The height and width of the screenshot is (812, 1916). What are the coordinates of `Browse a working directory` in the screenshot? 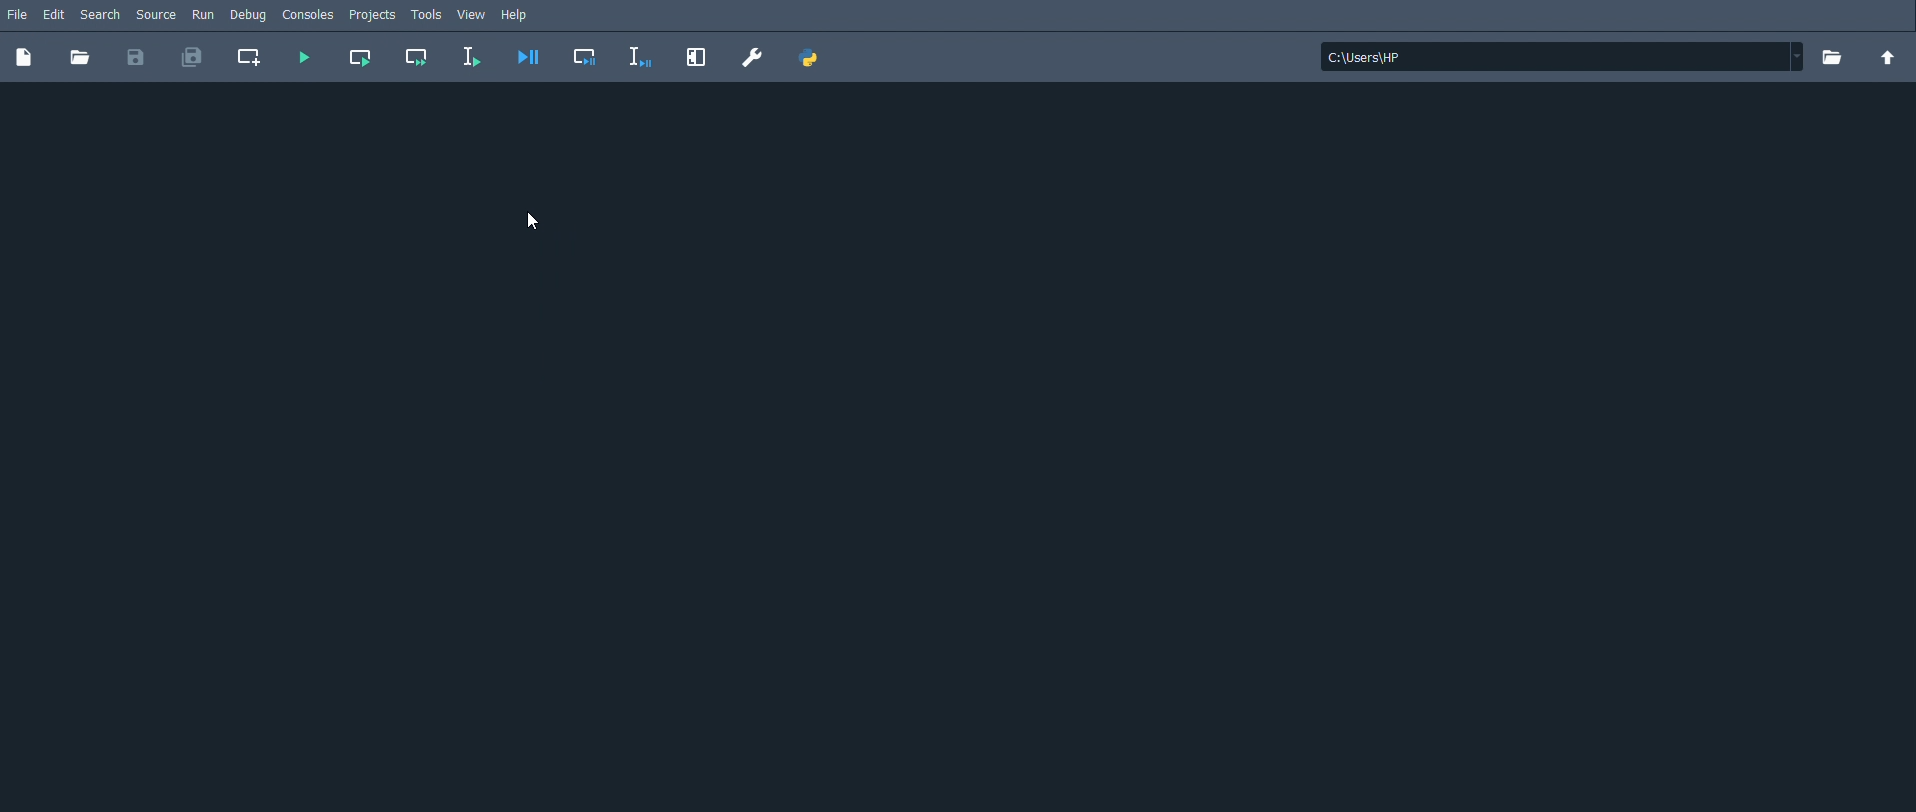 It's located at (1830, 57).